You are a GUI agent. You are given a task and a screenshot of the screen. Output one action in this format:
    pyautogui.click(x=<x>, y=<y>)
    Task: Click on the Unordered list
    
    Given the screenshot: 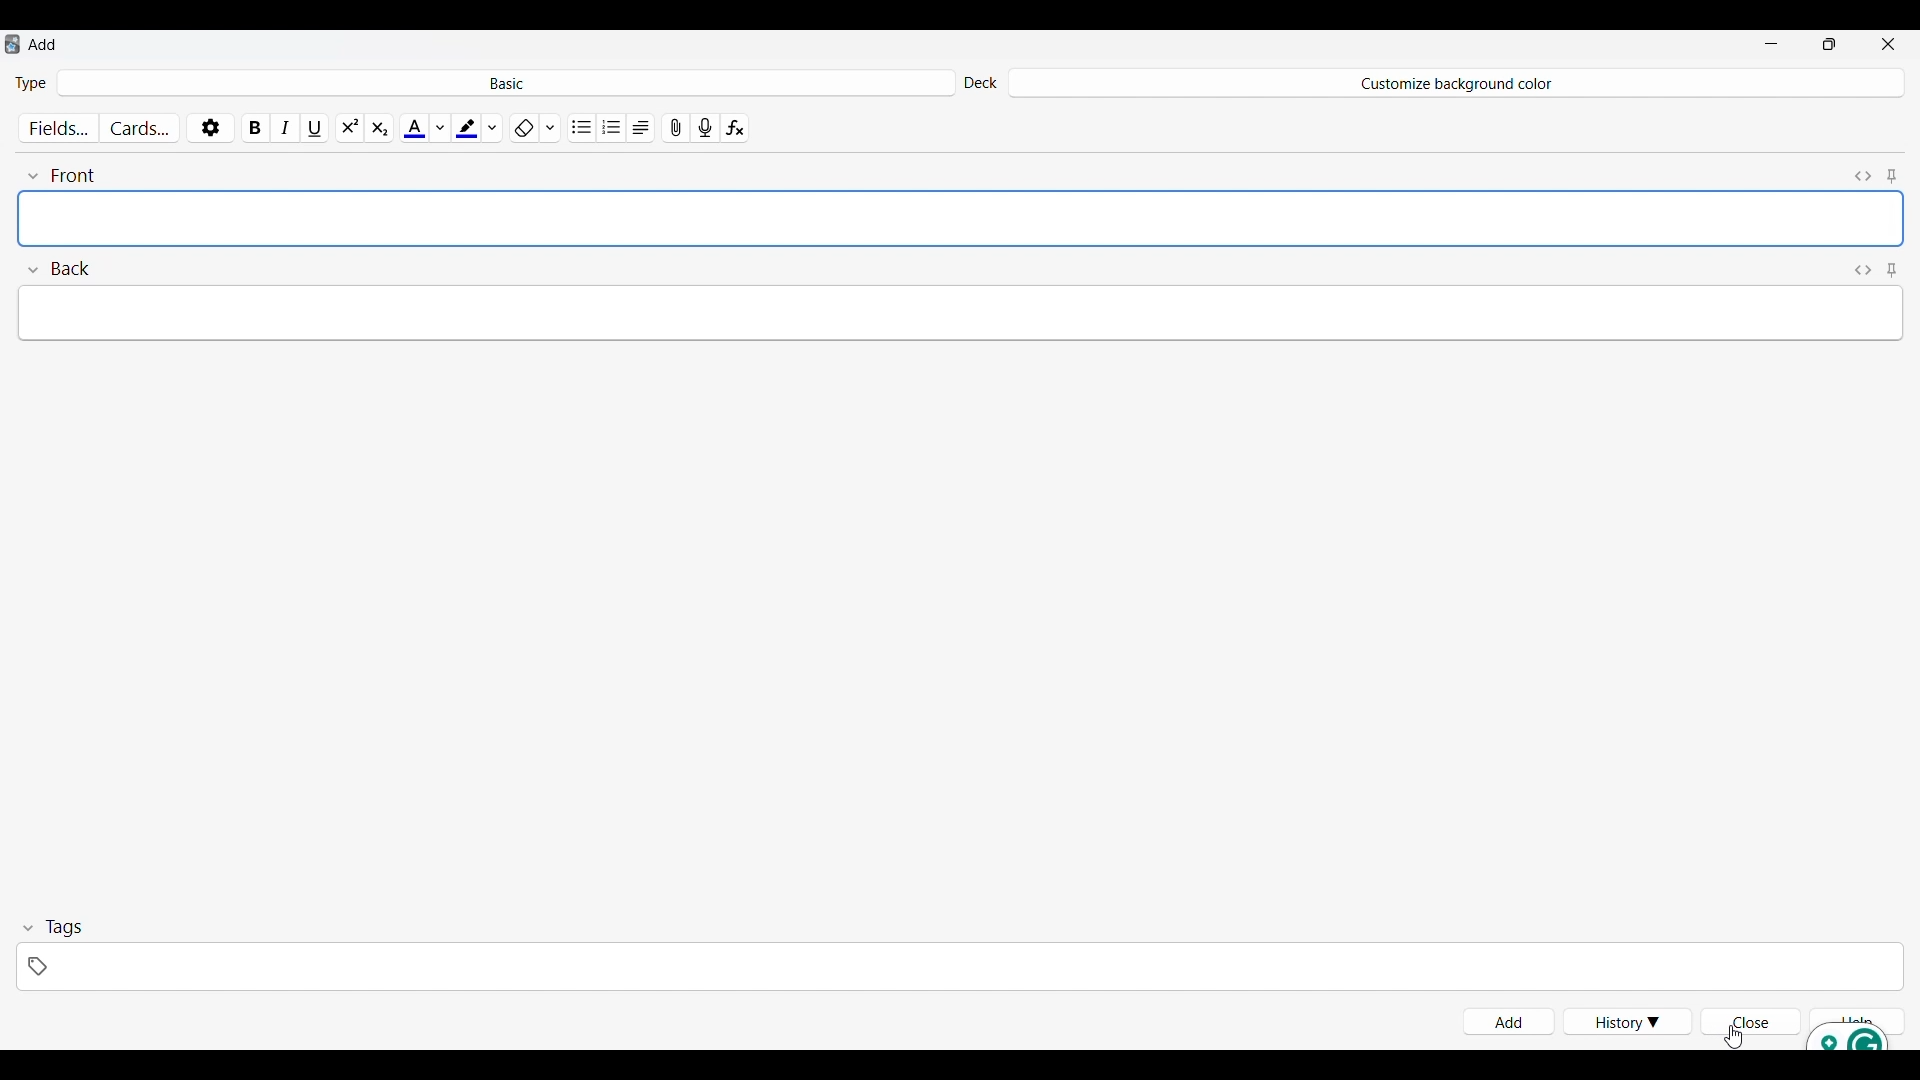 What is the action you would take?
    pyautogui.click(x=583, y=125)
    